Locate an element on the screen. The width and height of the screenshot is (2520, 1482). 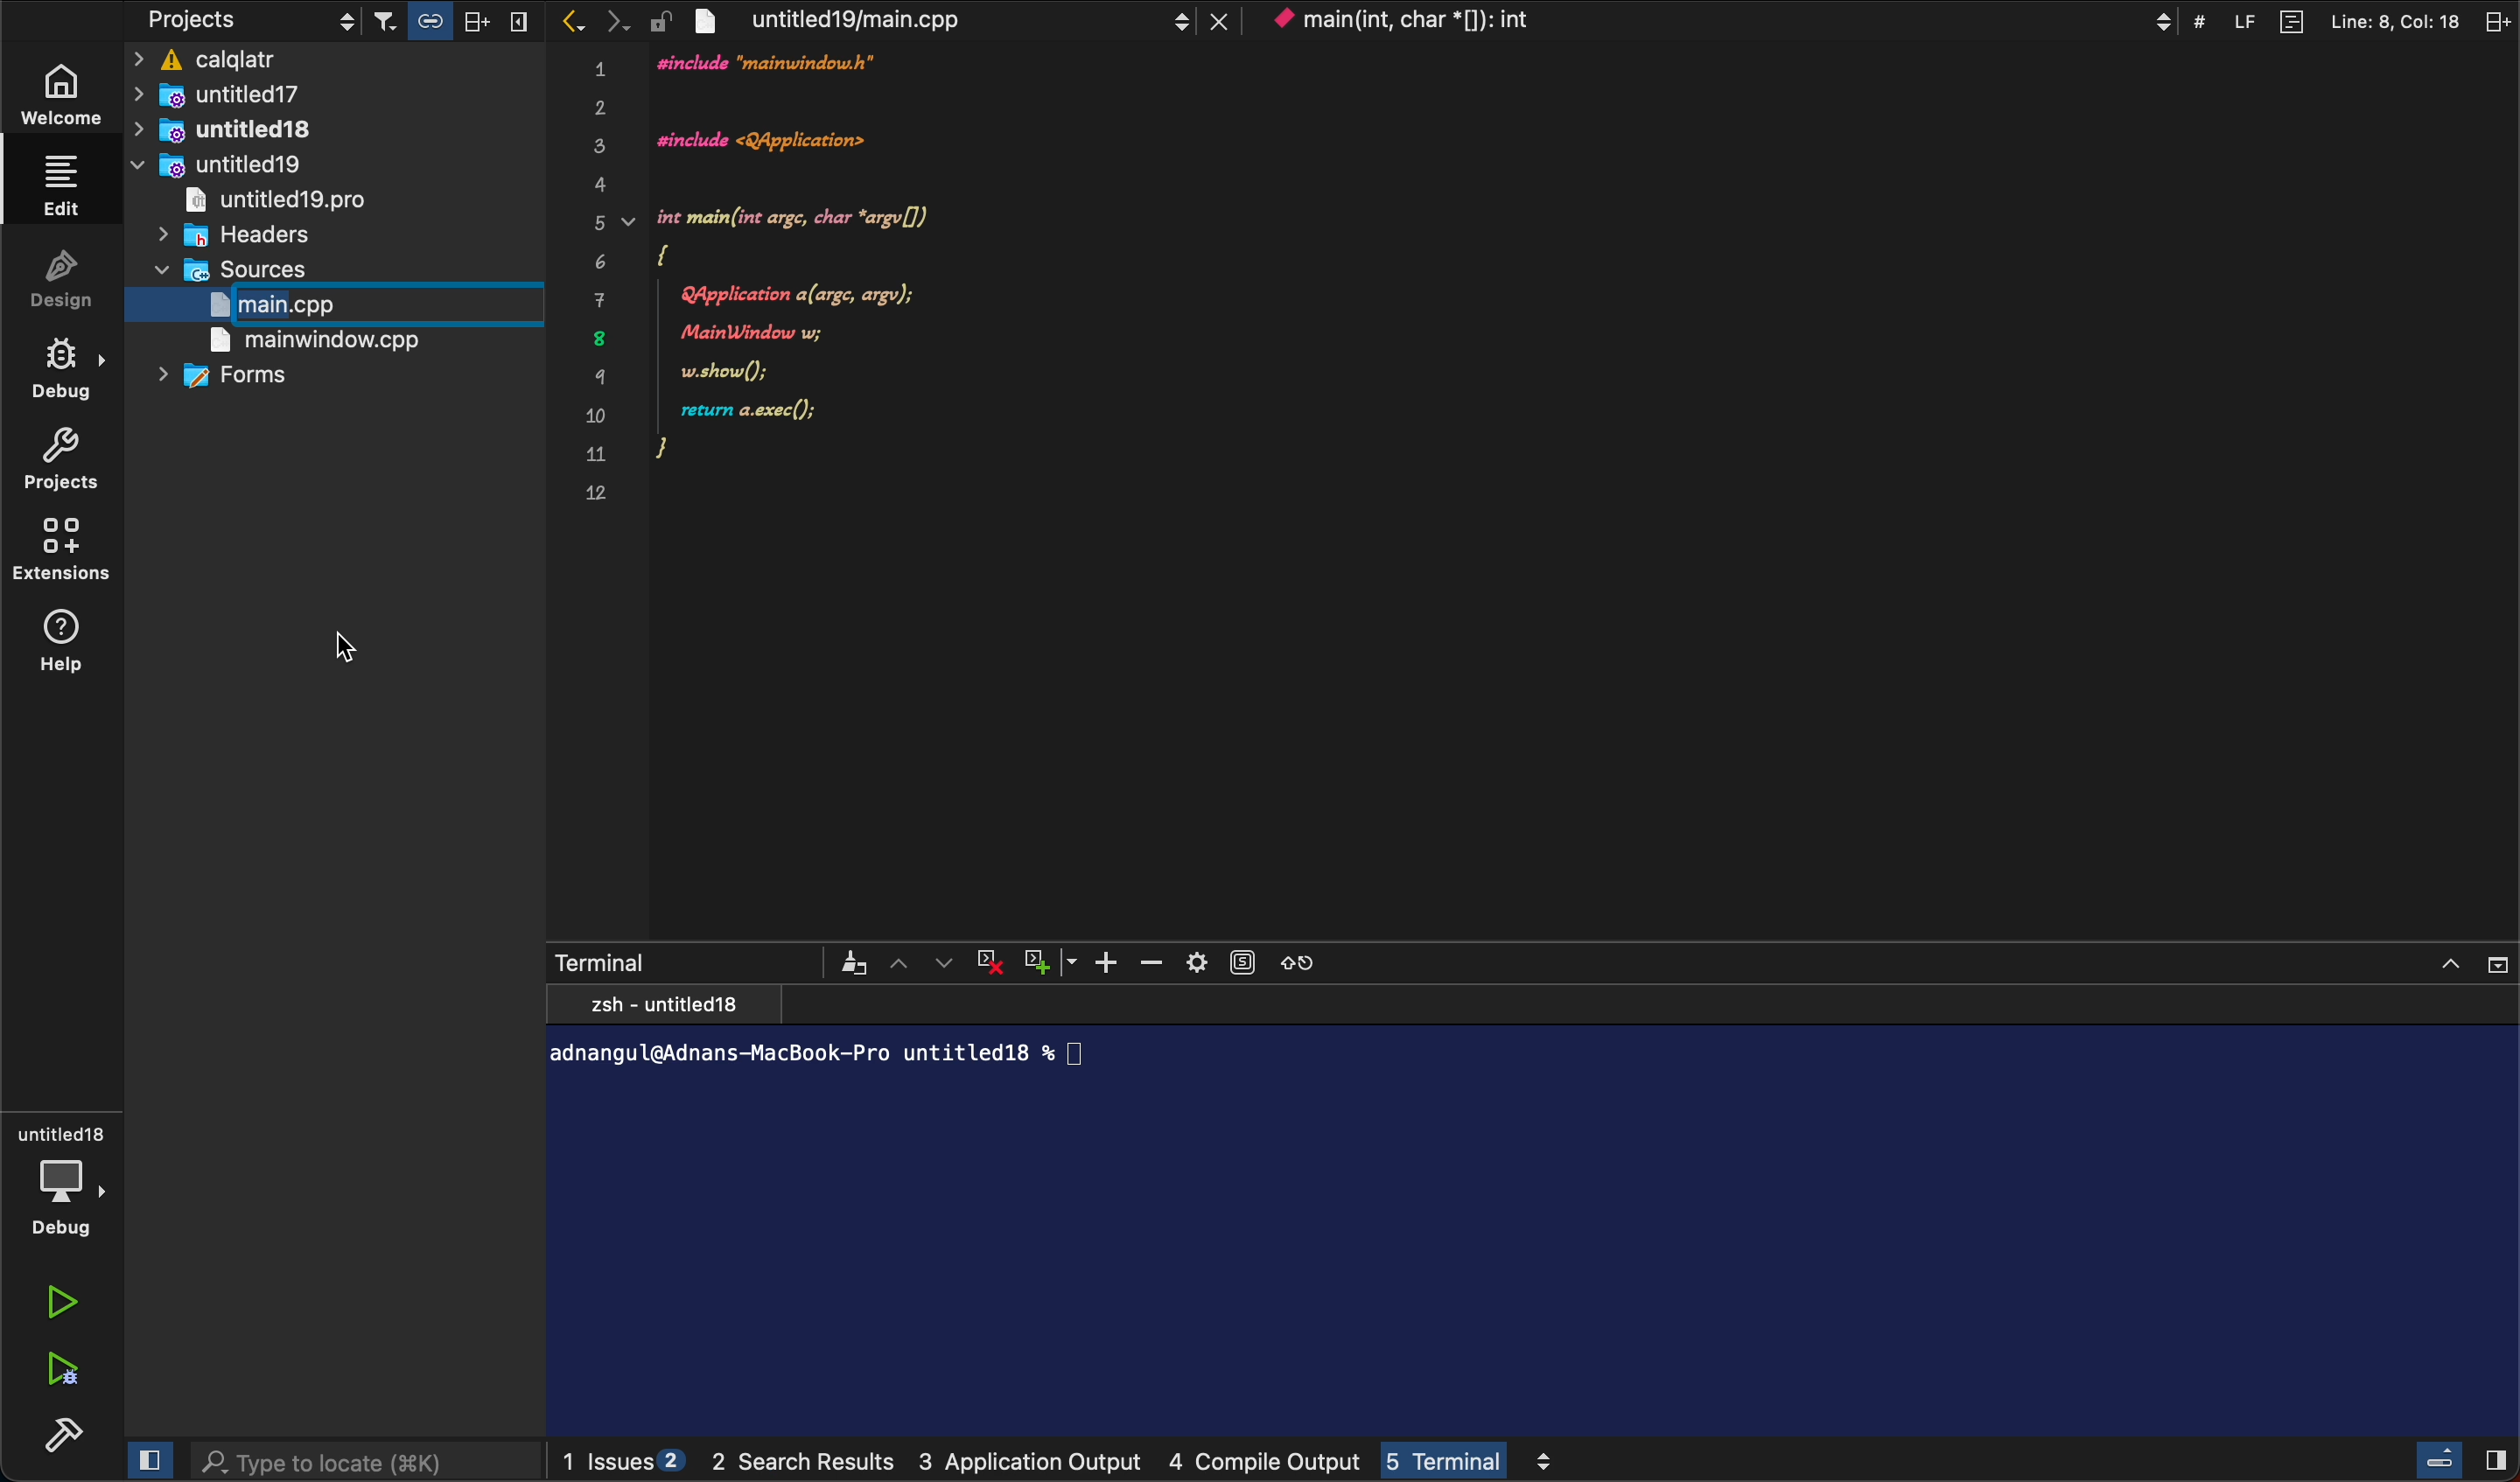
Up is located at coordinates (902, 962).